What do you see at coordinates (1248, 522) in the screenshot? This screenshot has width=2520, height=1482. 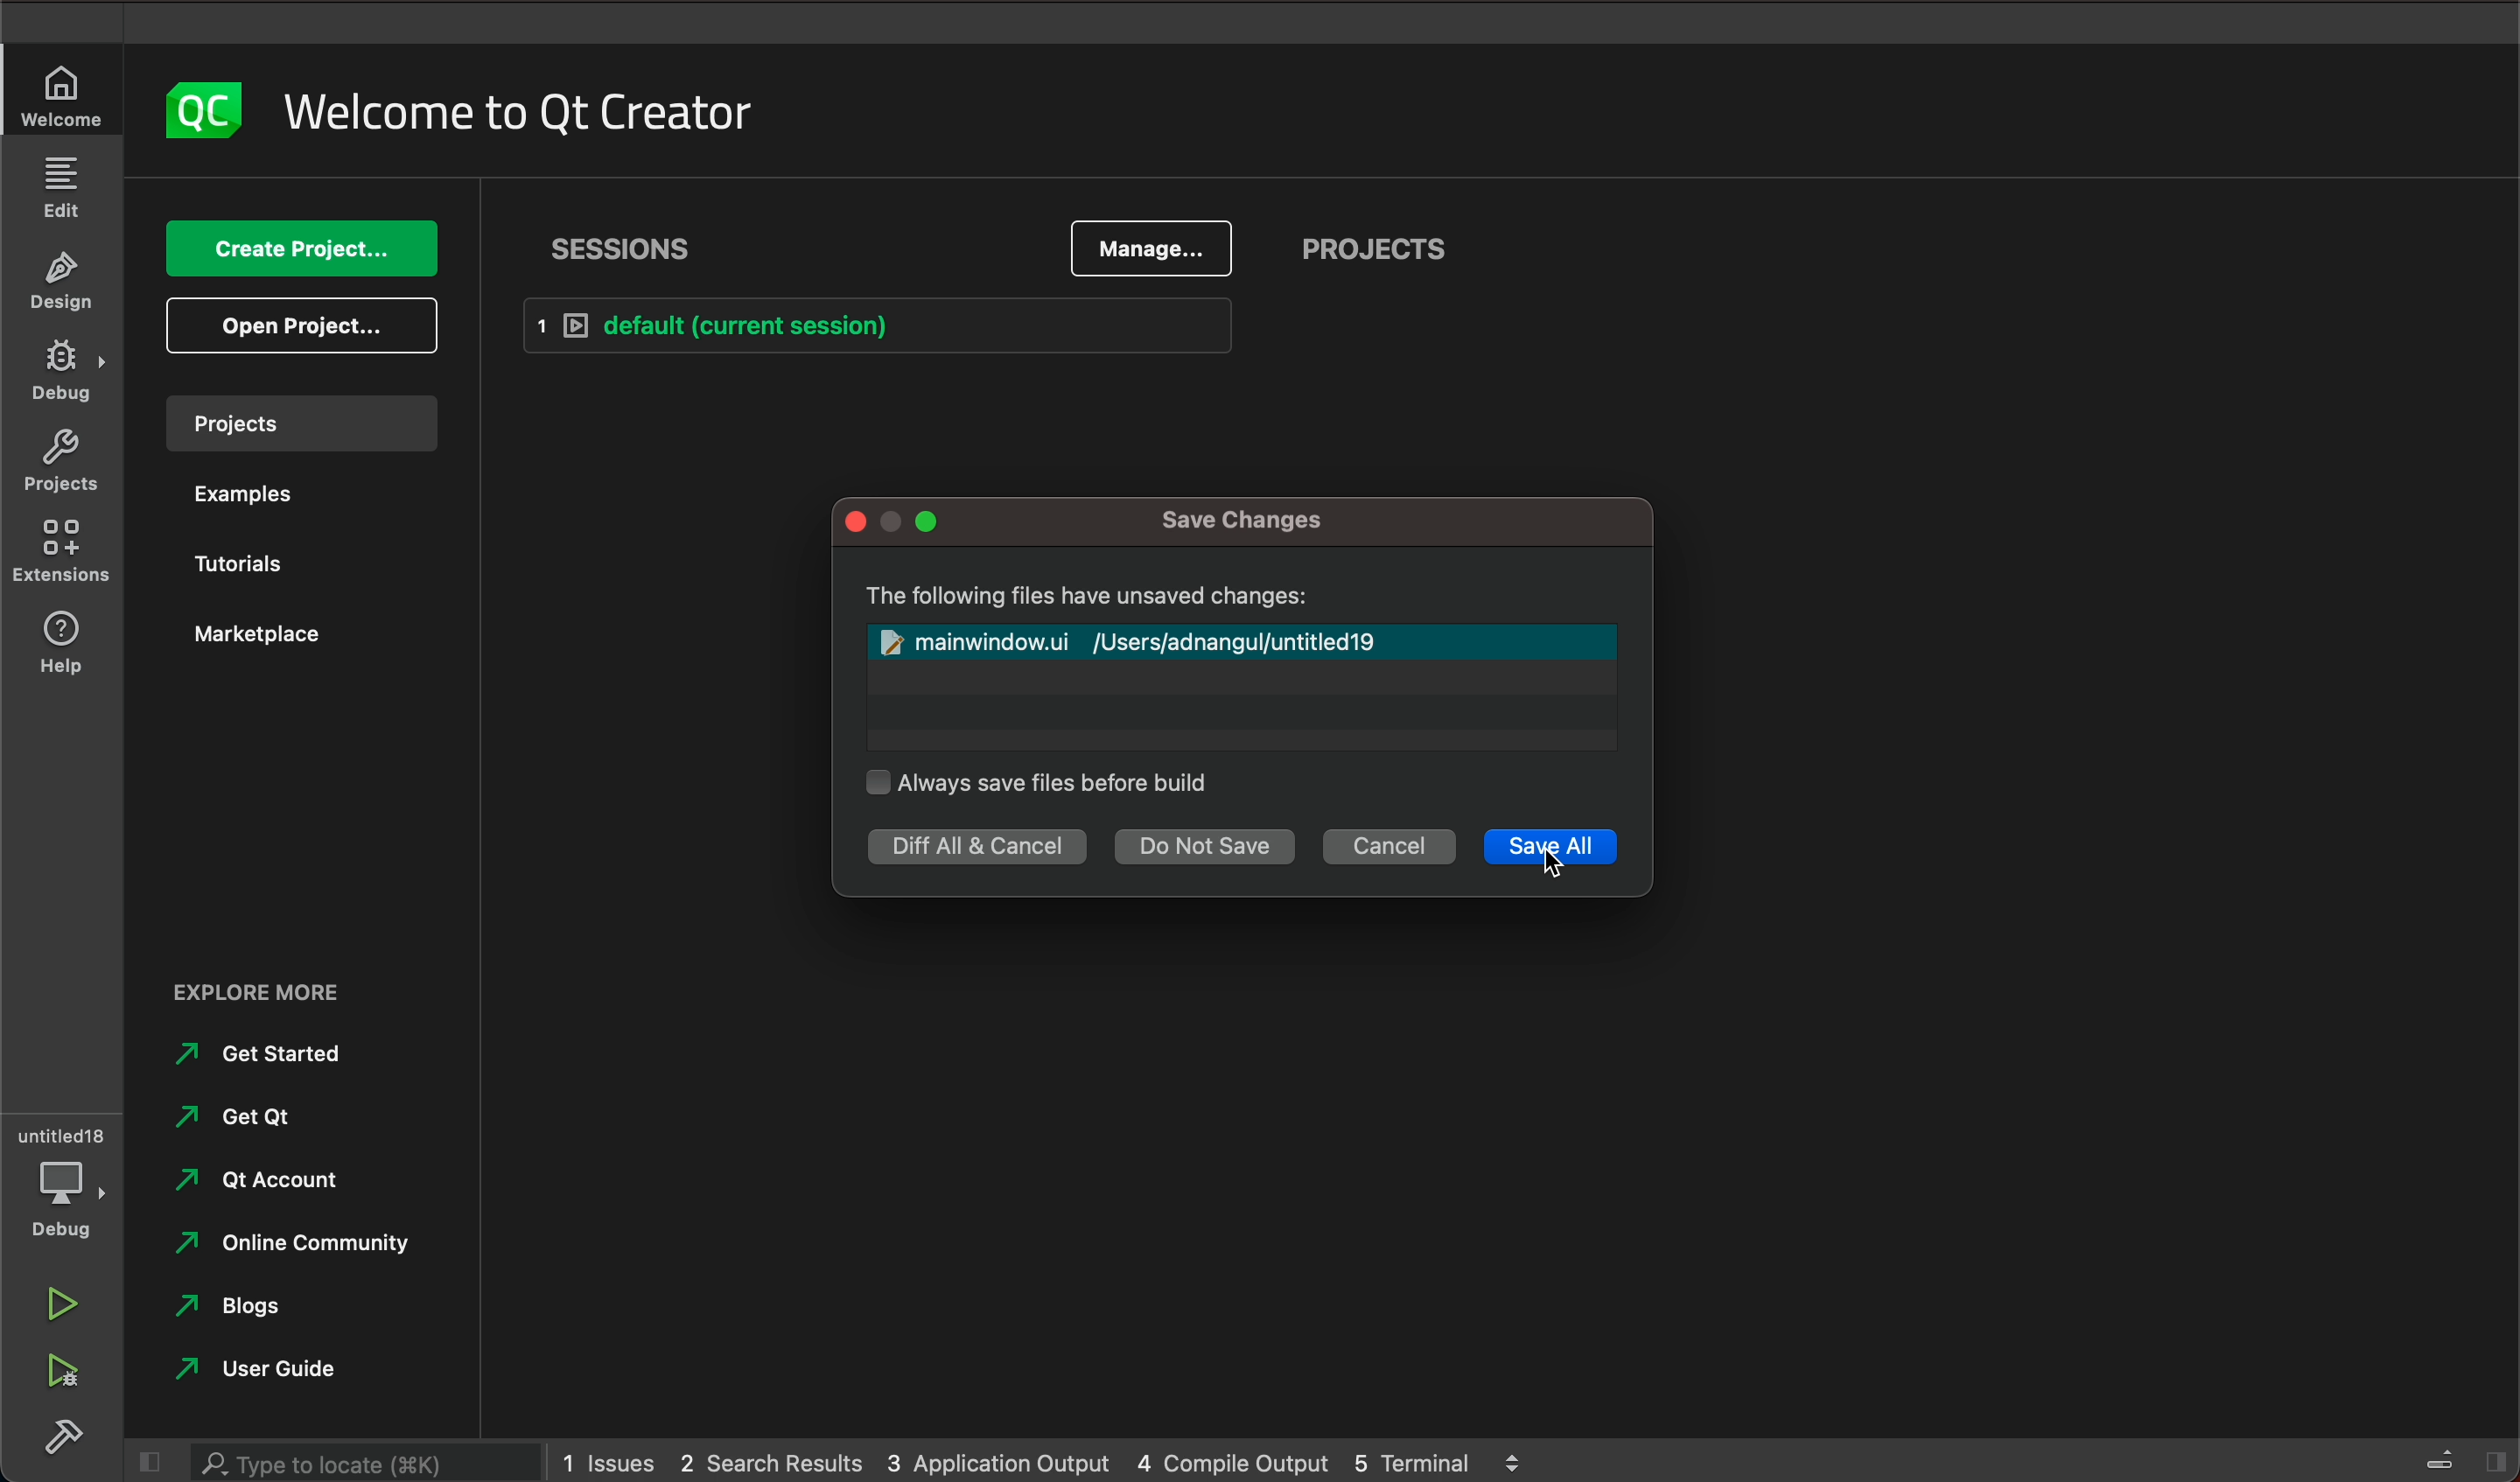 I see `save changes` at bounding box center [1248, 522].